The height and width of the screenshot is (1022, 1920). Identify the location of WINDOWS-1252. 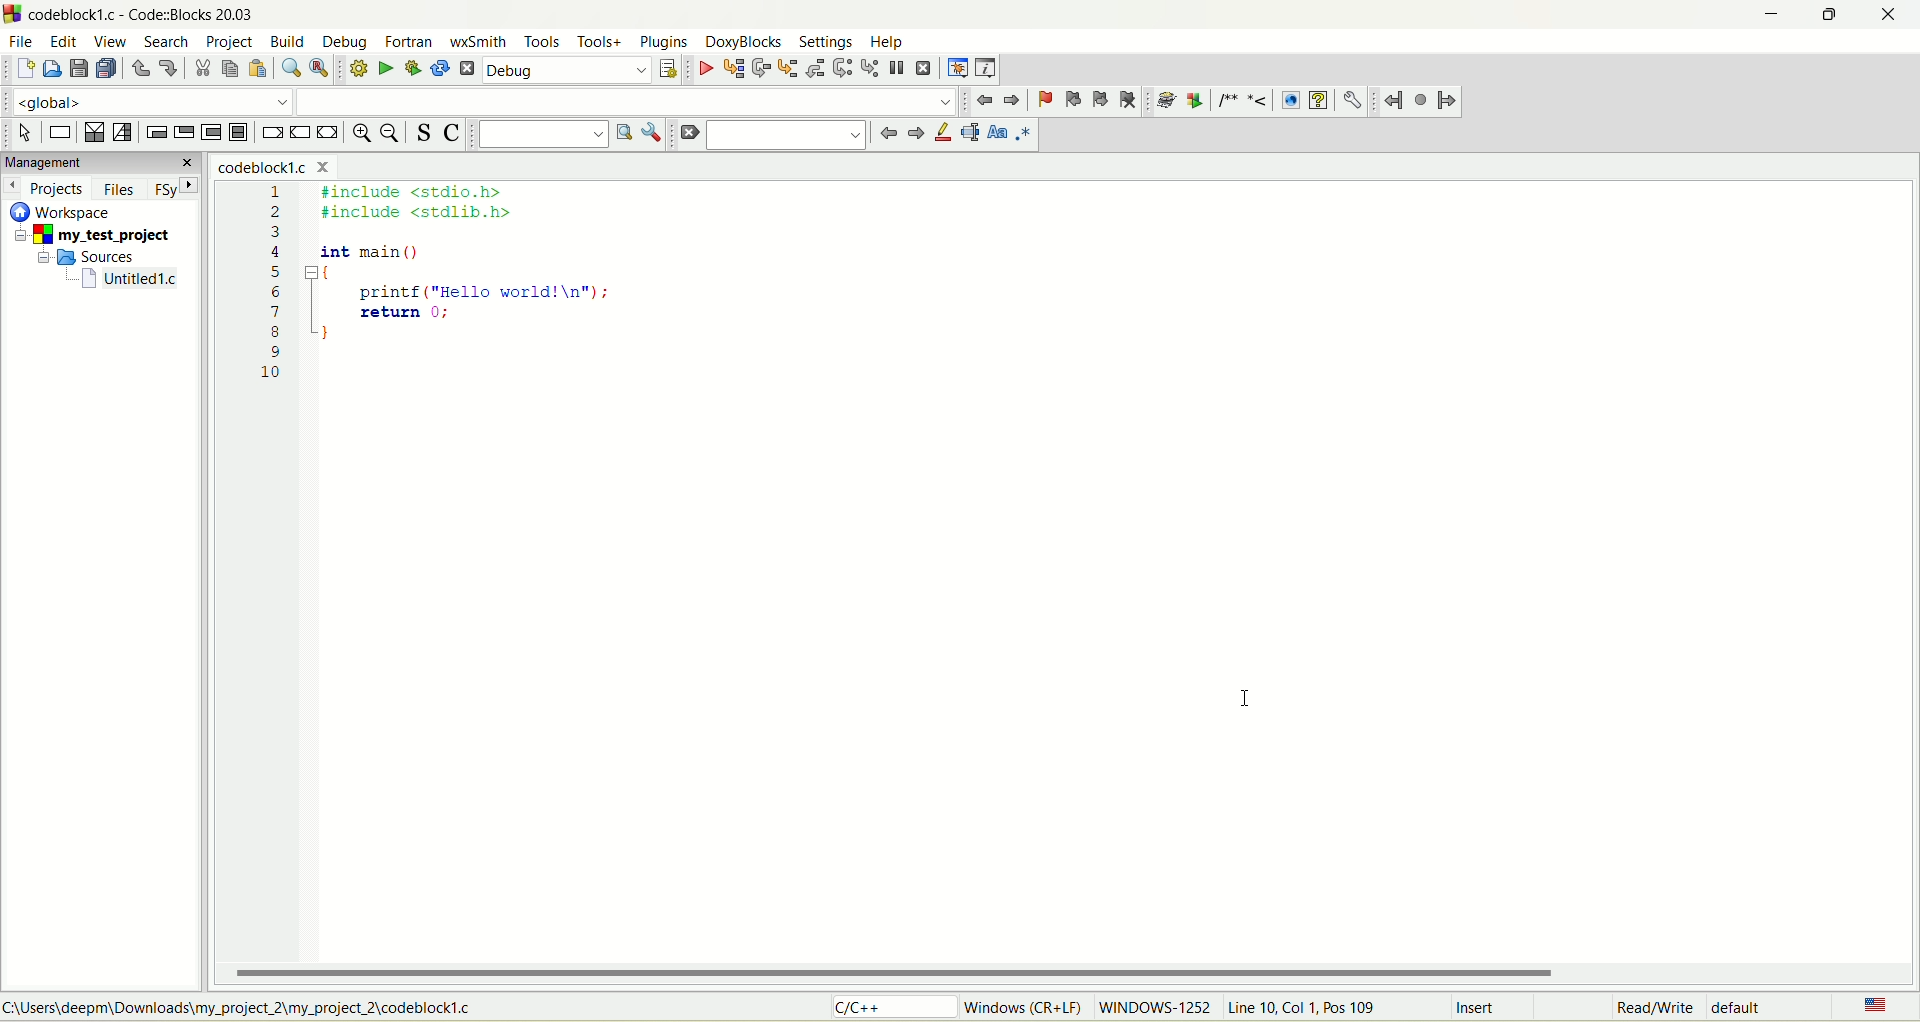
(1153, 1010).